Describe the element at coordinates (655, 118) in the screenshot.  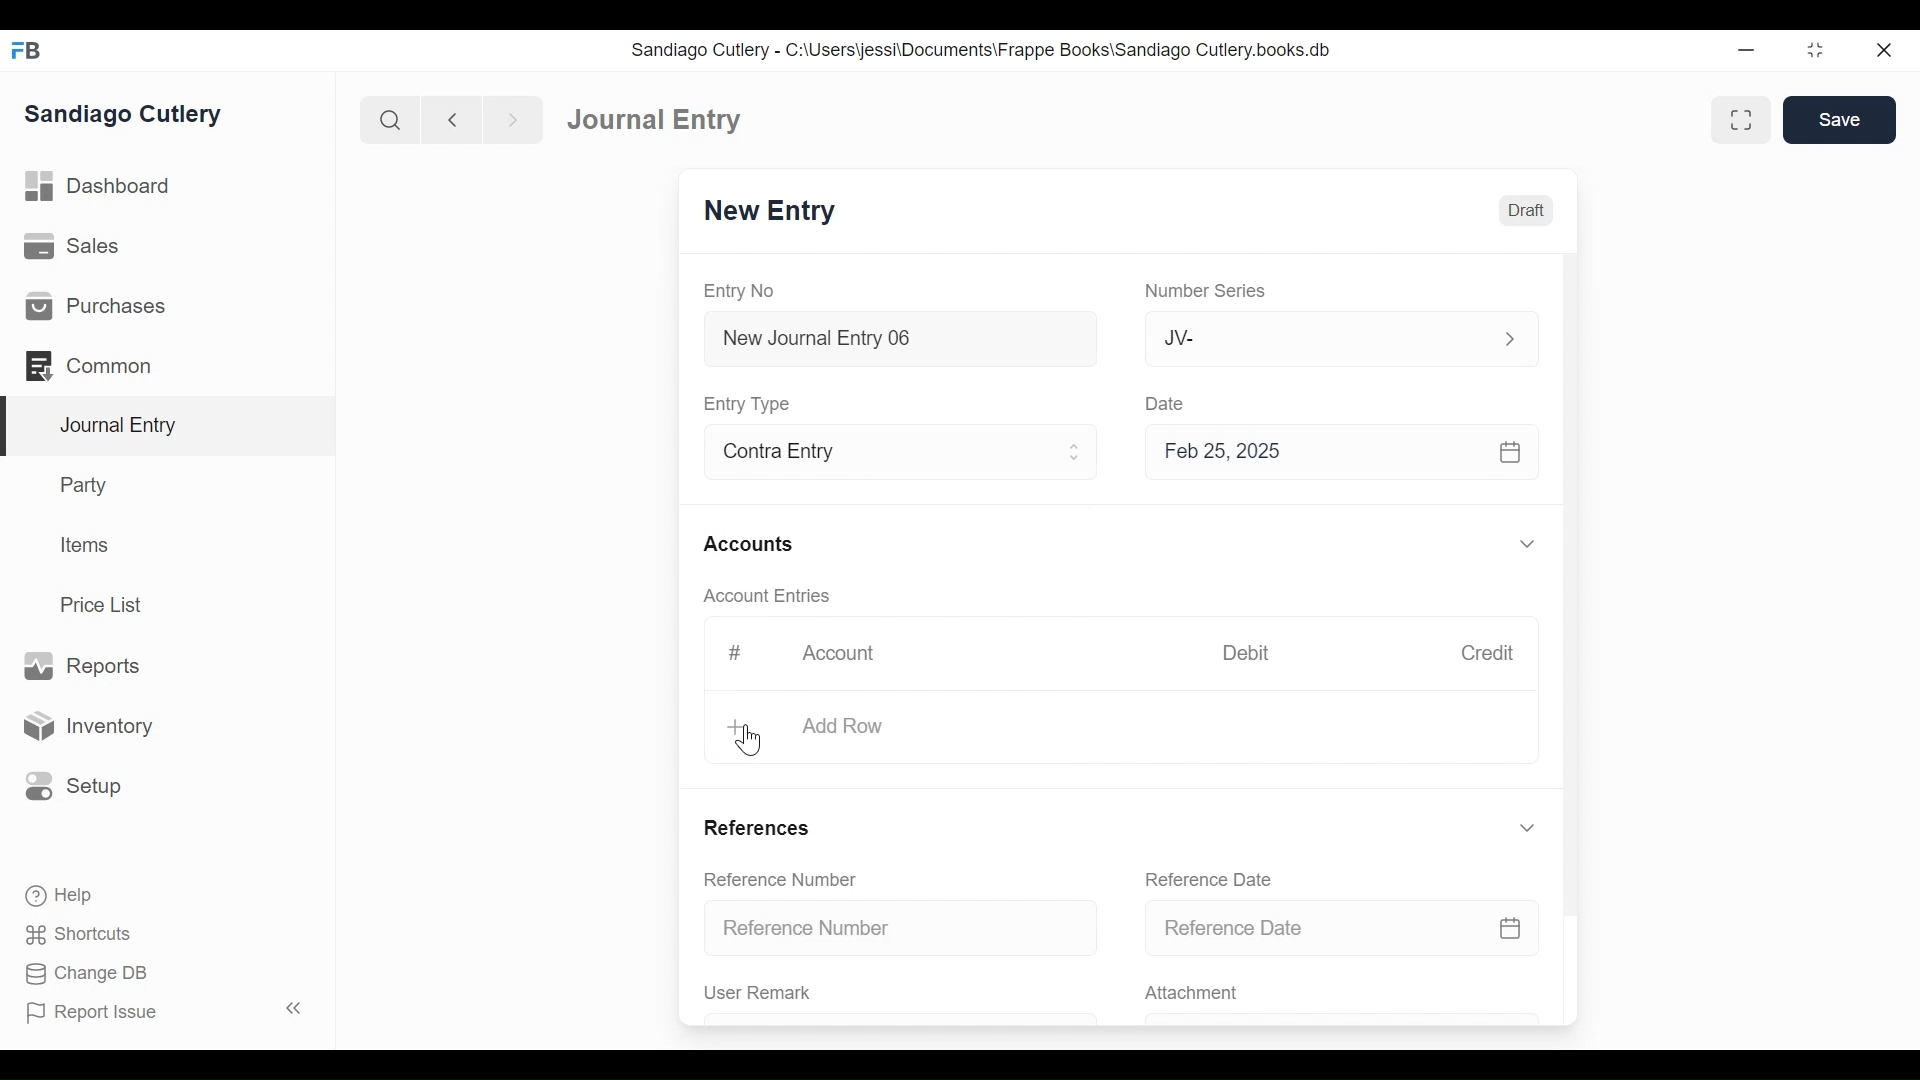
I see `Journal Entry` at that location.